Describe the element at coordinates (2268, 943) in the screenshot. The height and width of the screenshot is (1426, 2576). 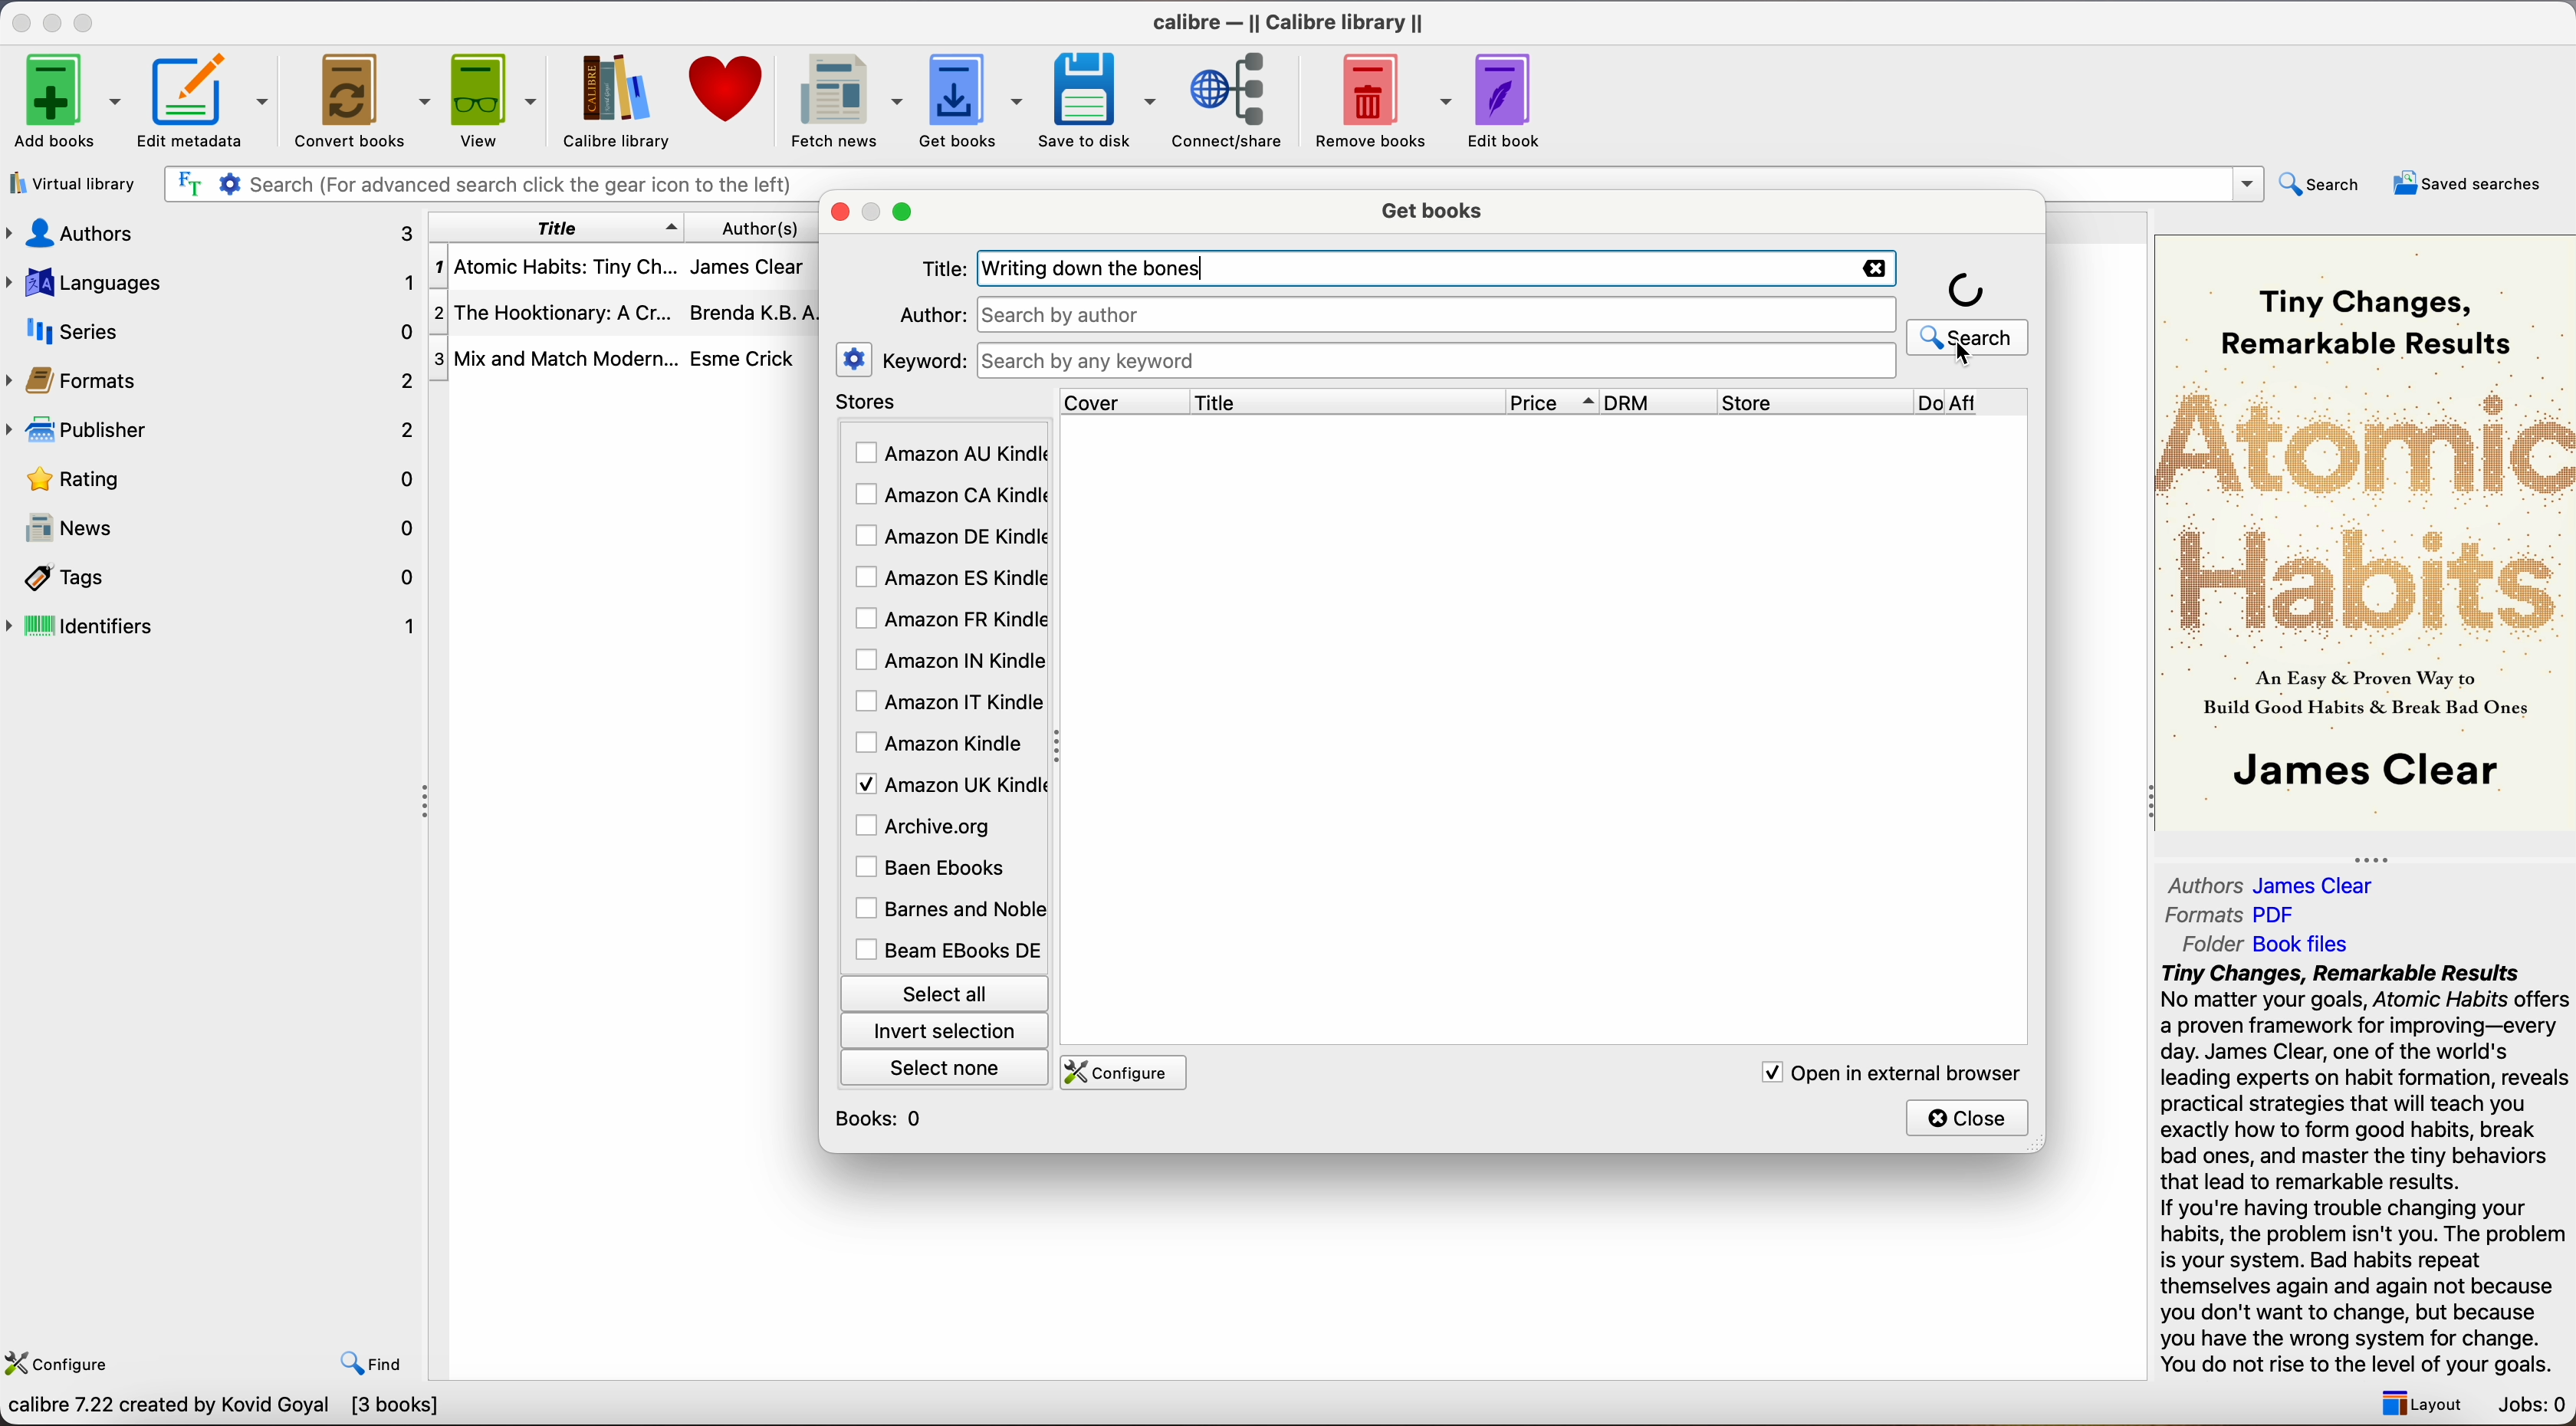
I see `folder Book files` at that location.